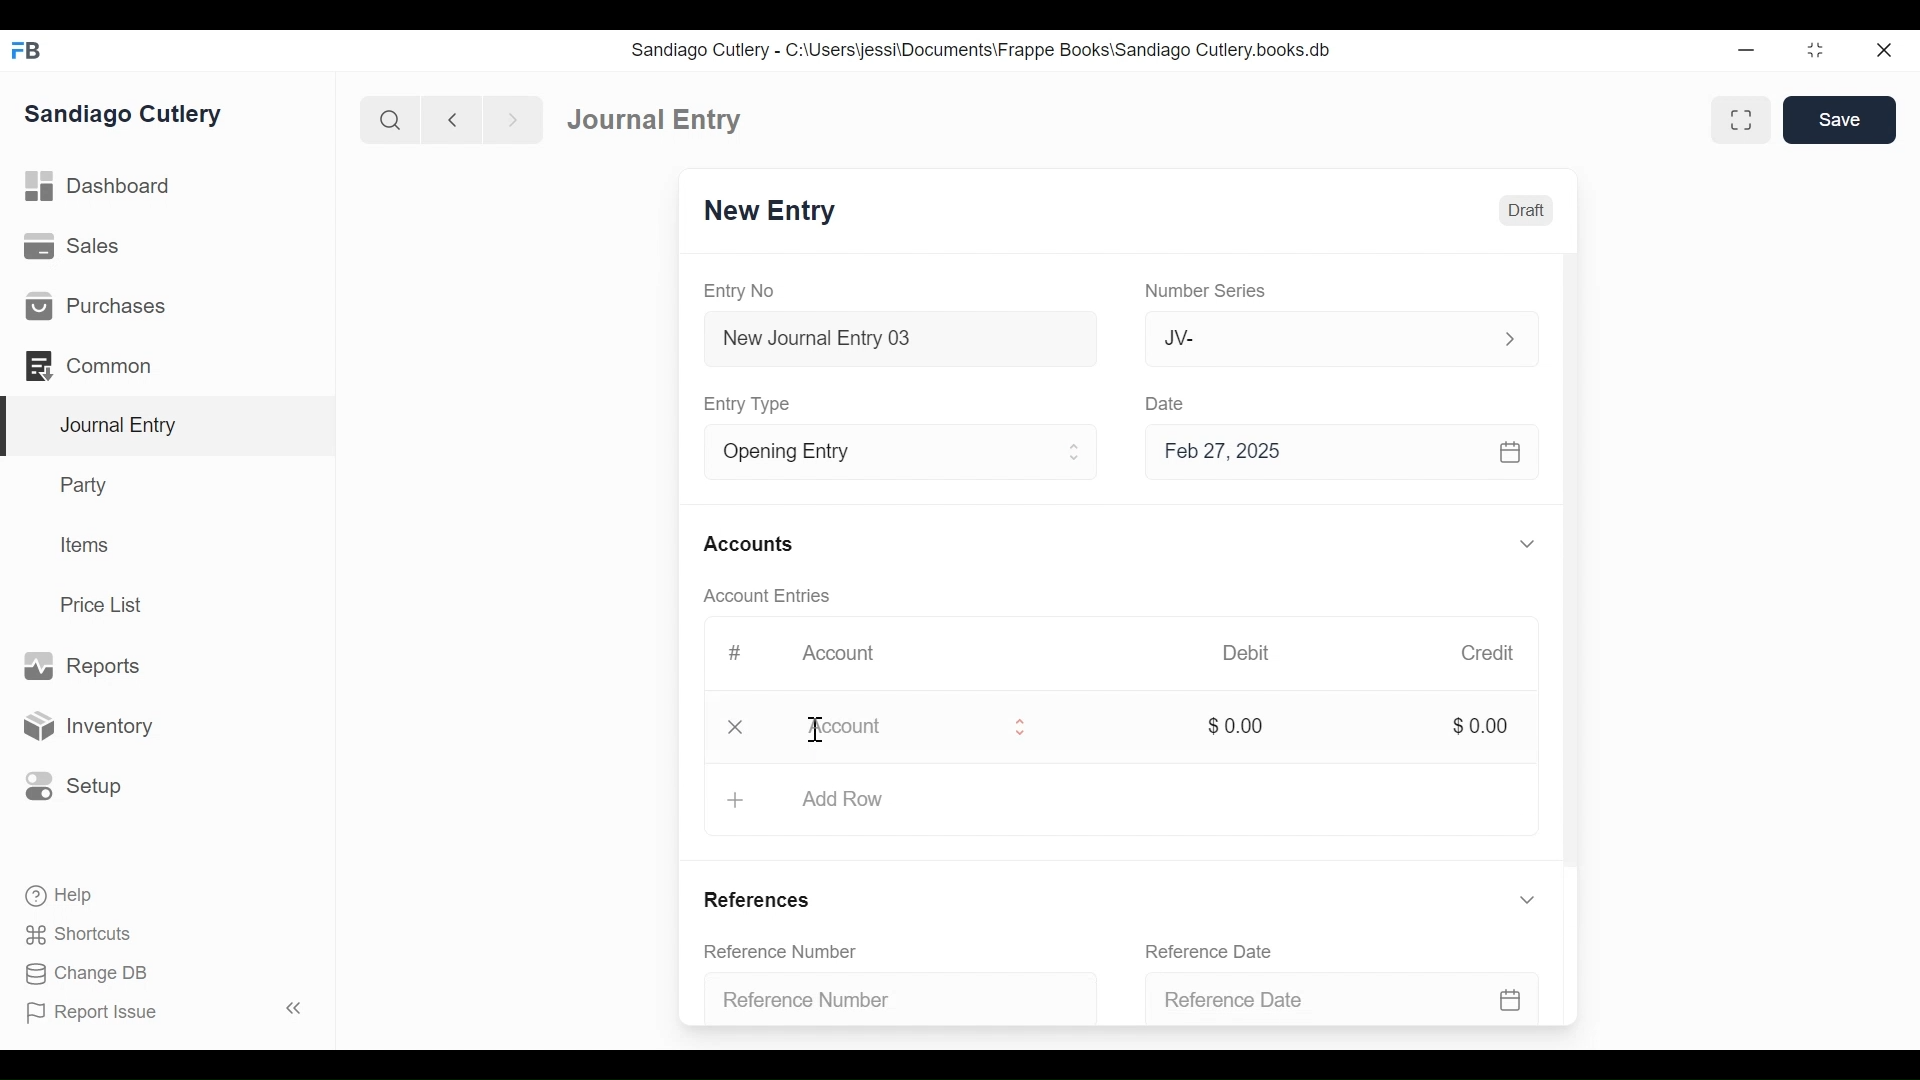 The image size is (1920, 1080). What do you see at coordinates (105, 604) in the screenshot?
I see `Price List` at bounding box center [105, 604].